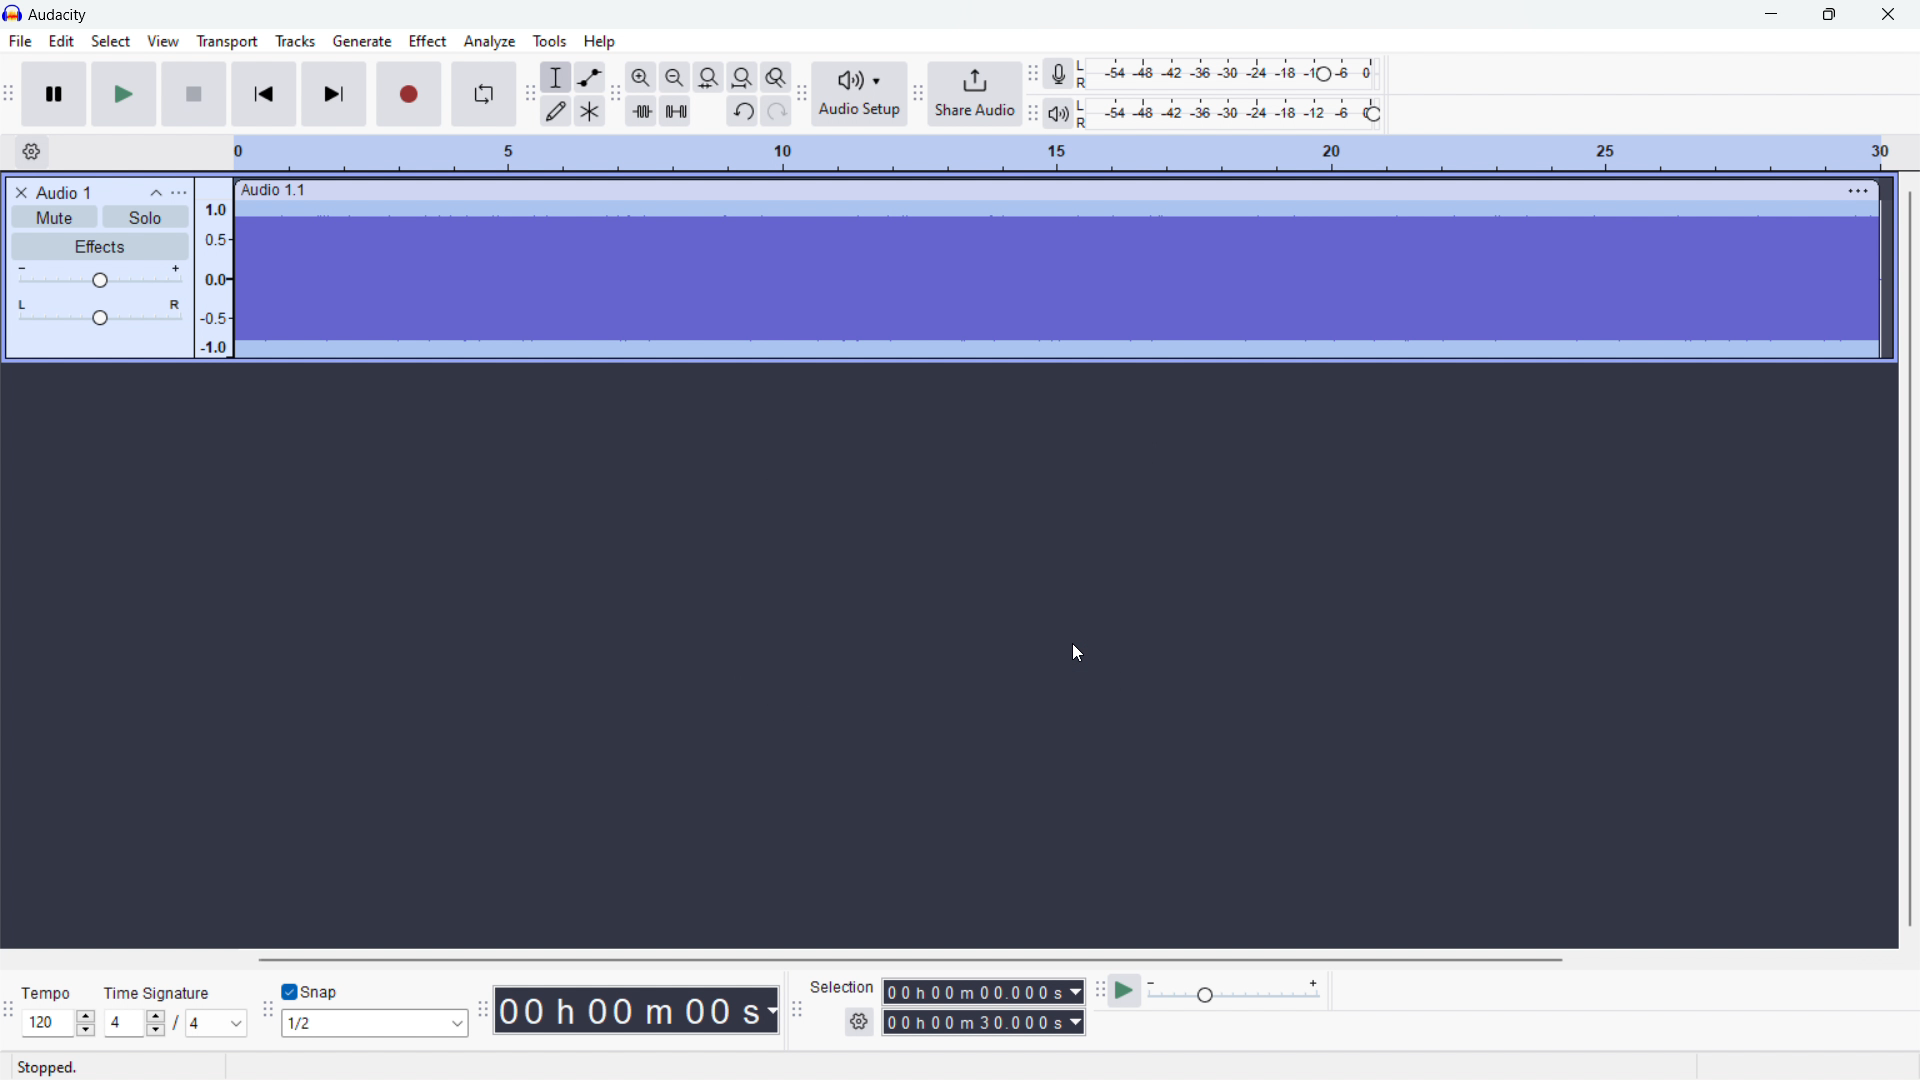 The width and height of the screenshot is (1920, 1080). I want to click on Time, so click(49, 992).